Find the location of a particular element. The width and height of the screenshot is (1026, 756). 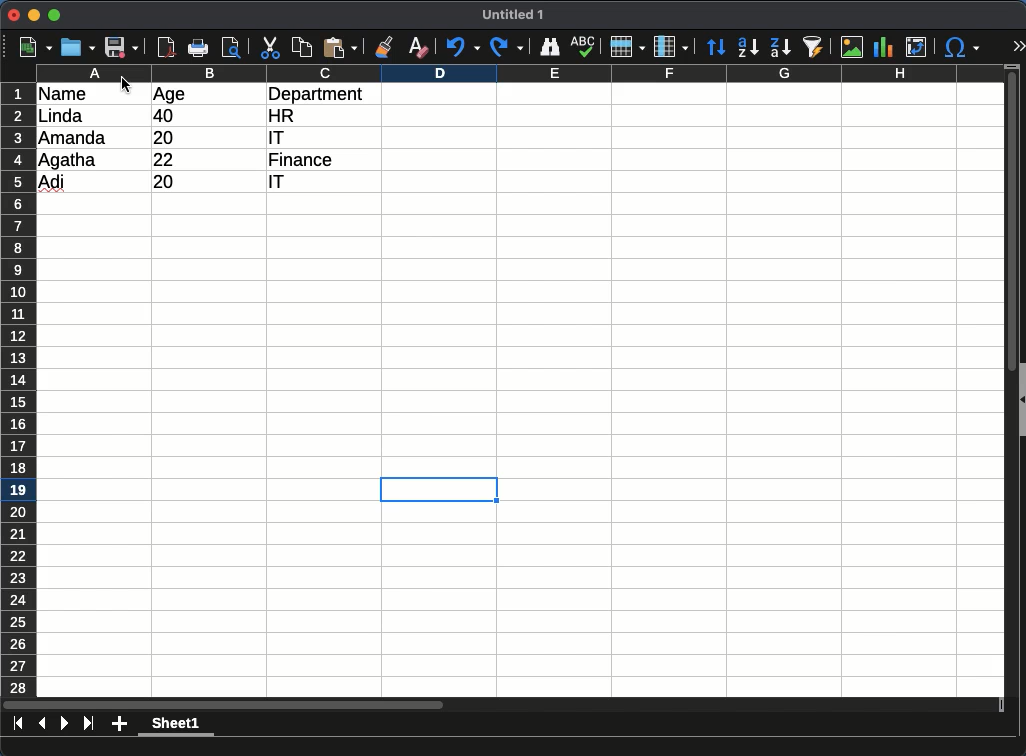

print is located at coordinates (201, 47).